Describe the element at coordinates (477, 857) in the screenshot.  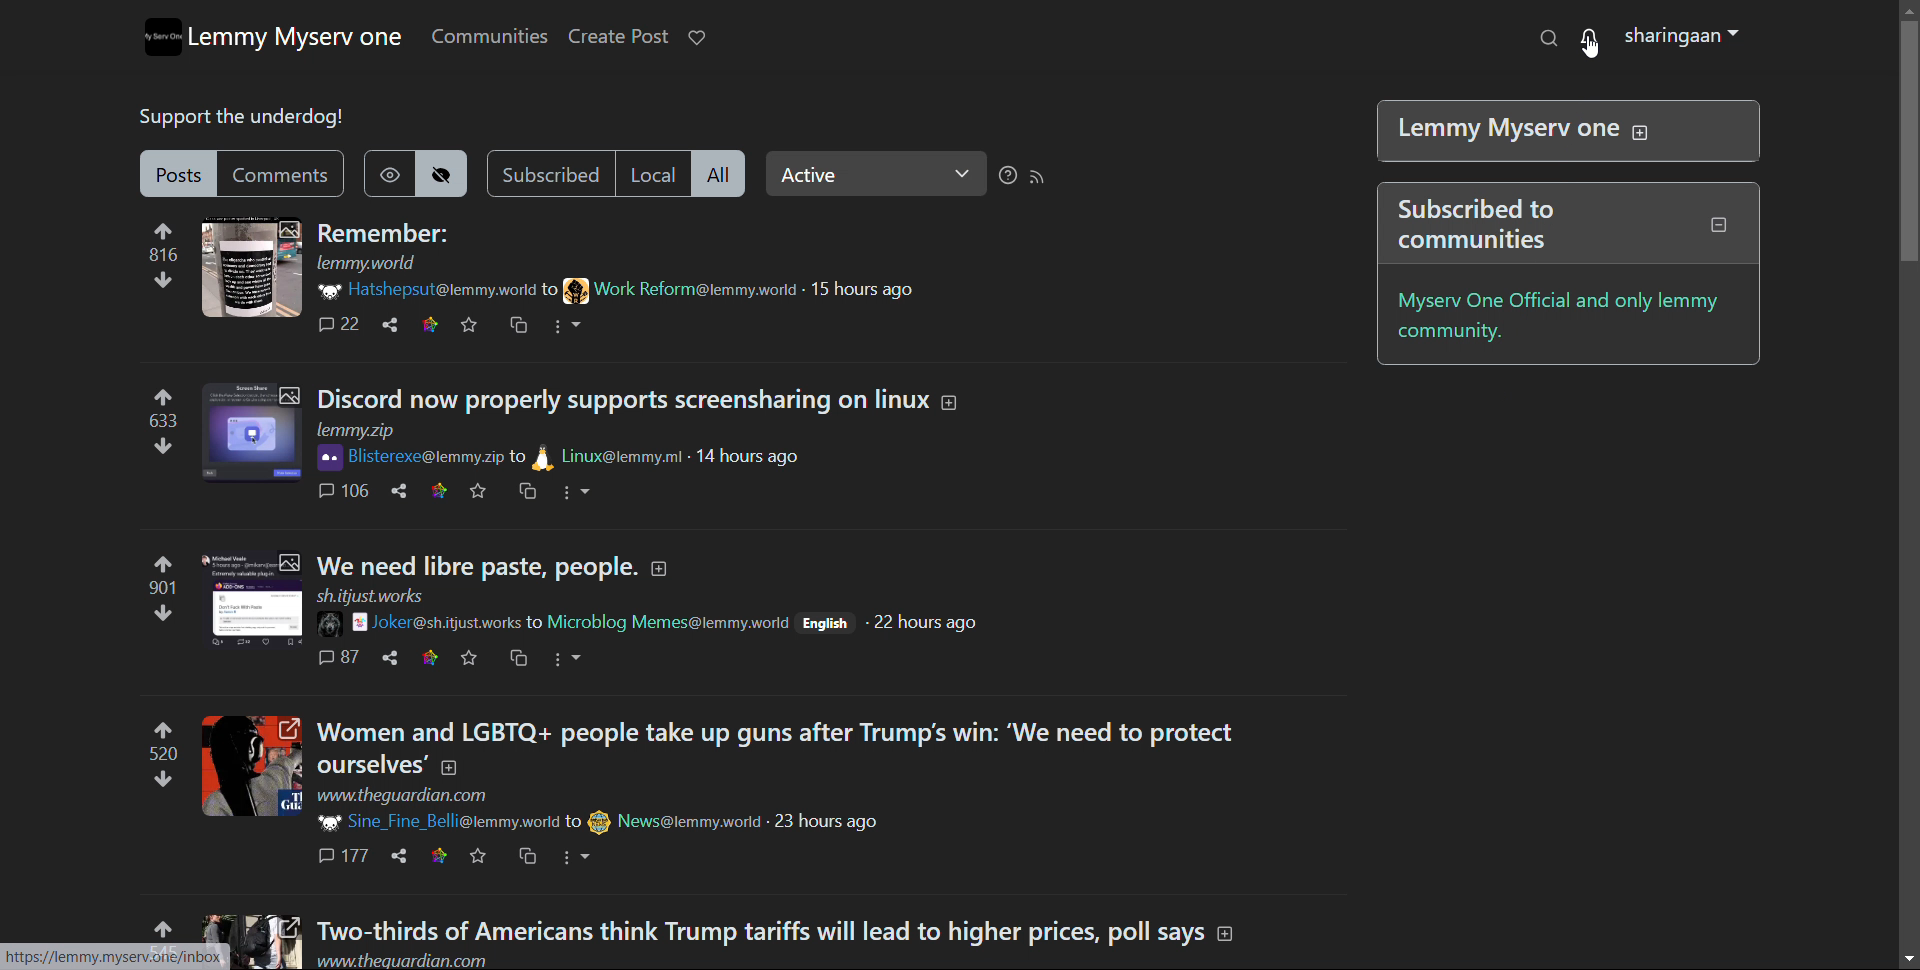
I see `favorites` at that location.